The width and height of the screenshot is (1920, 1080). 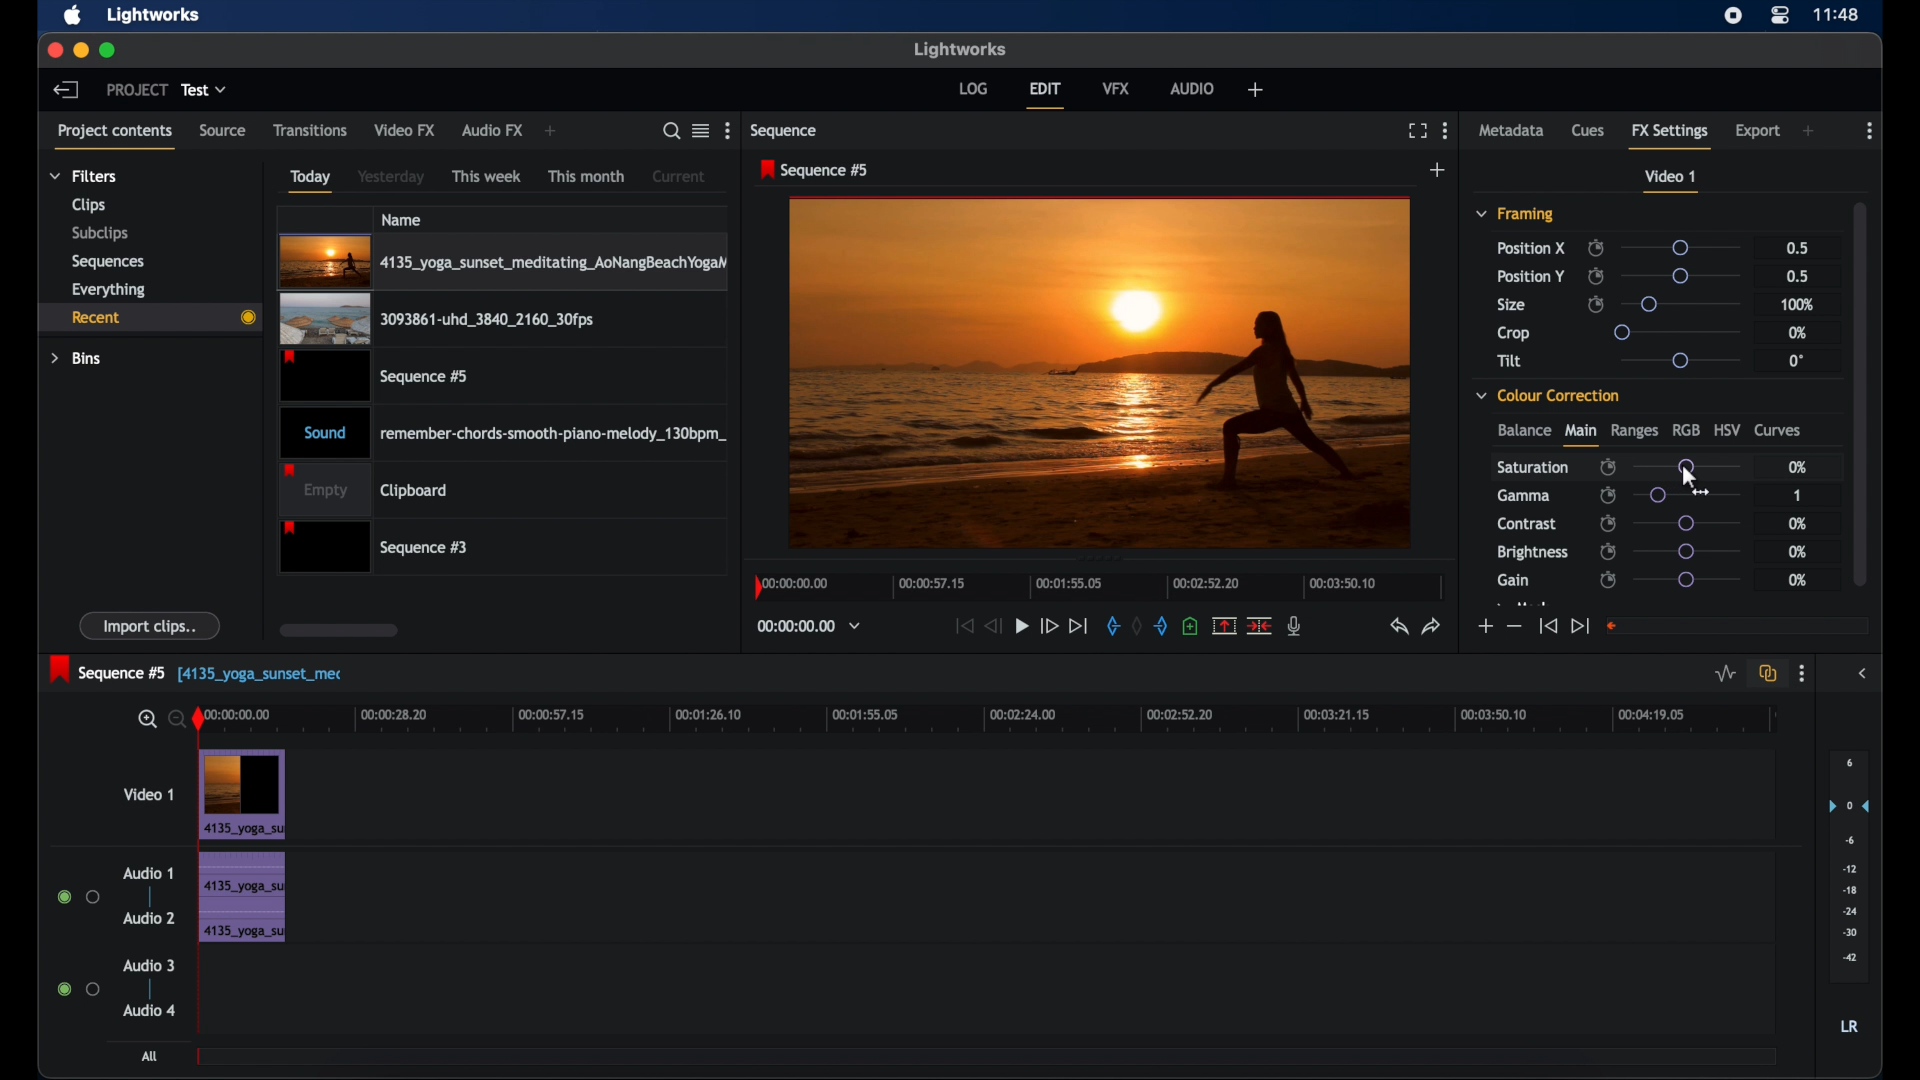 I want to click on timeline, so click(x=1094, y=586).